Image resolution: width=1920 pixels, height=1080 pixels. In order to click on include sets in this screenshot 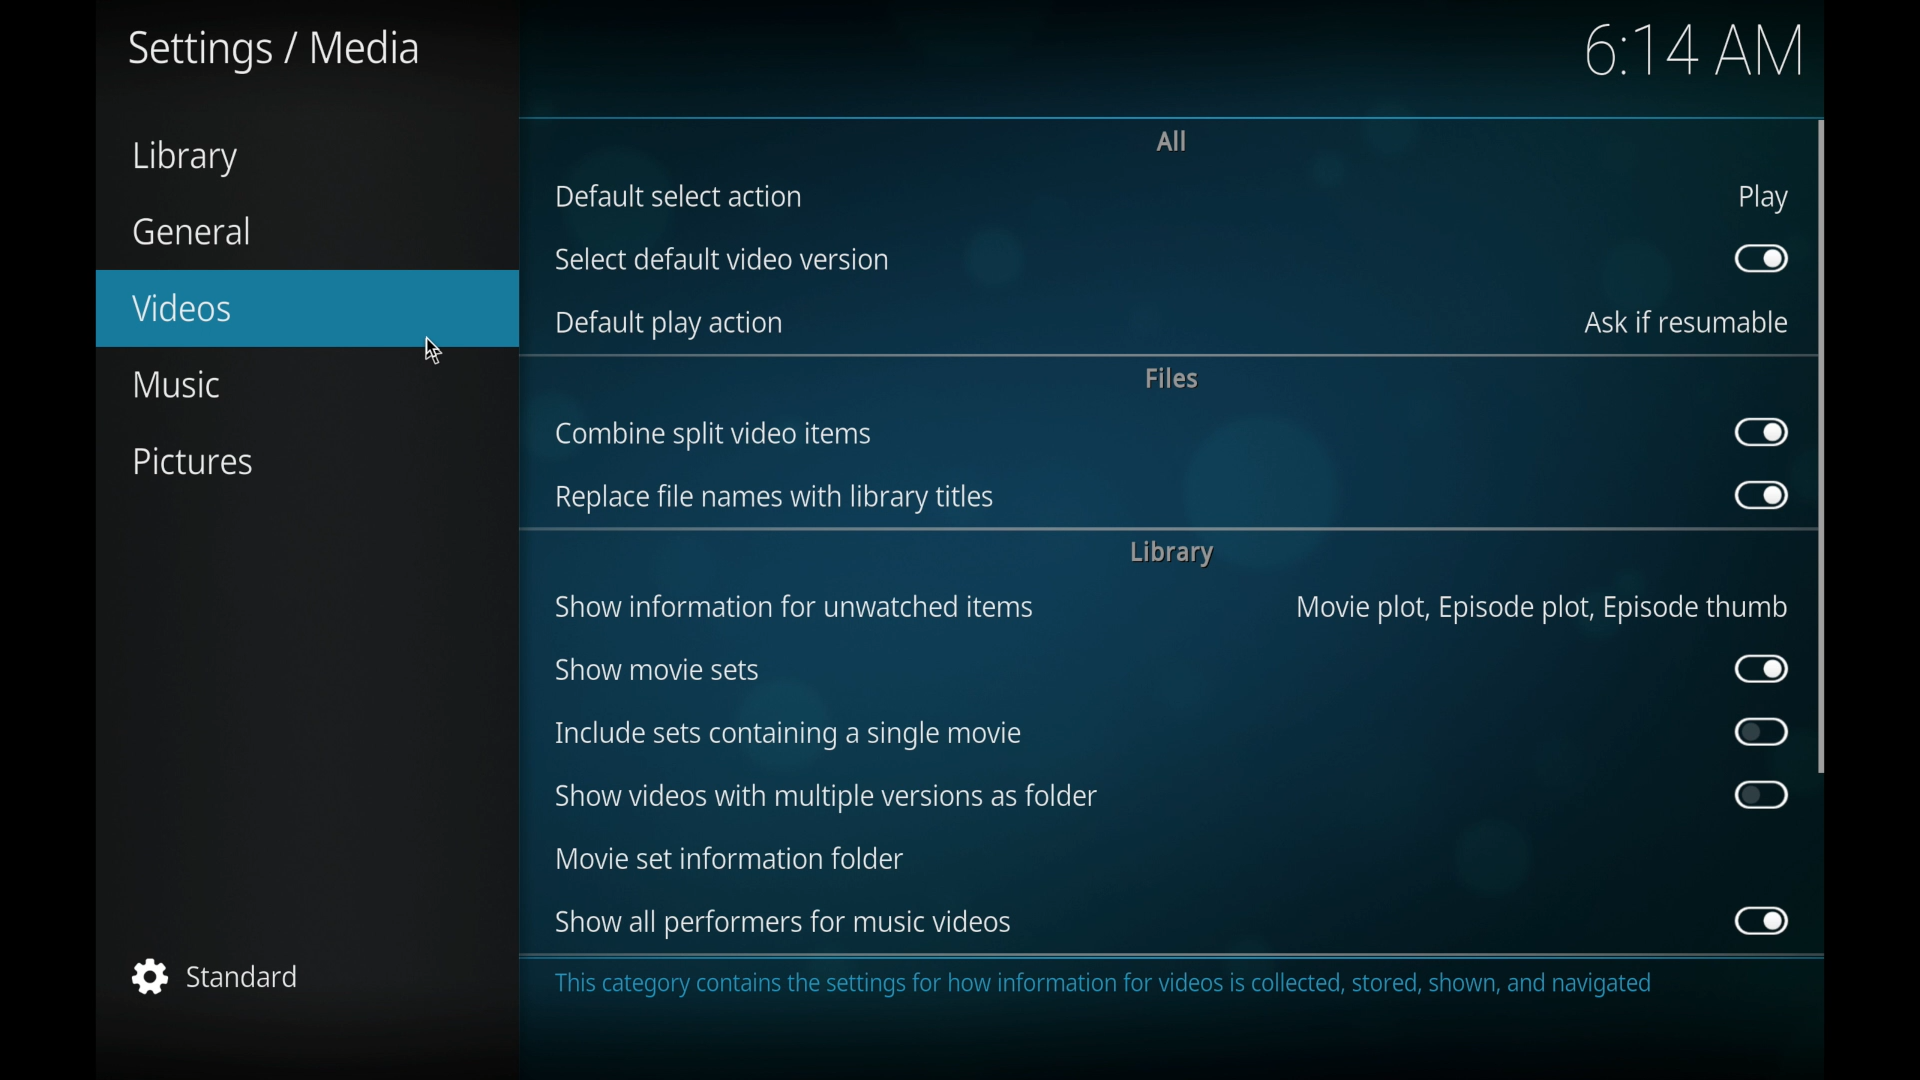, I will do `click(784, 735)`.